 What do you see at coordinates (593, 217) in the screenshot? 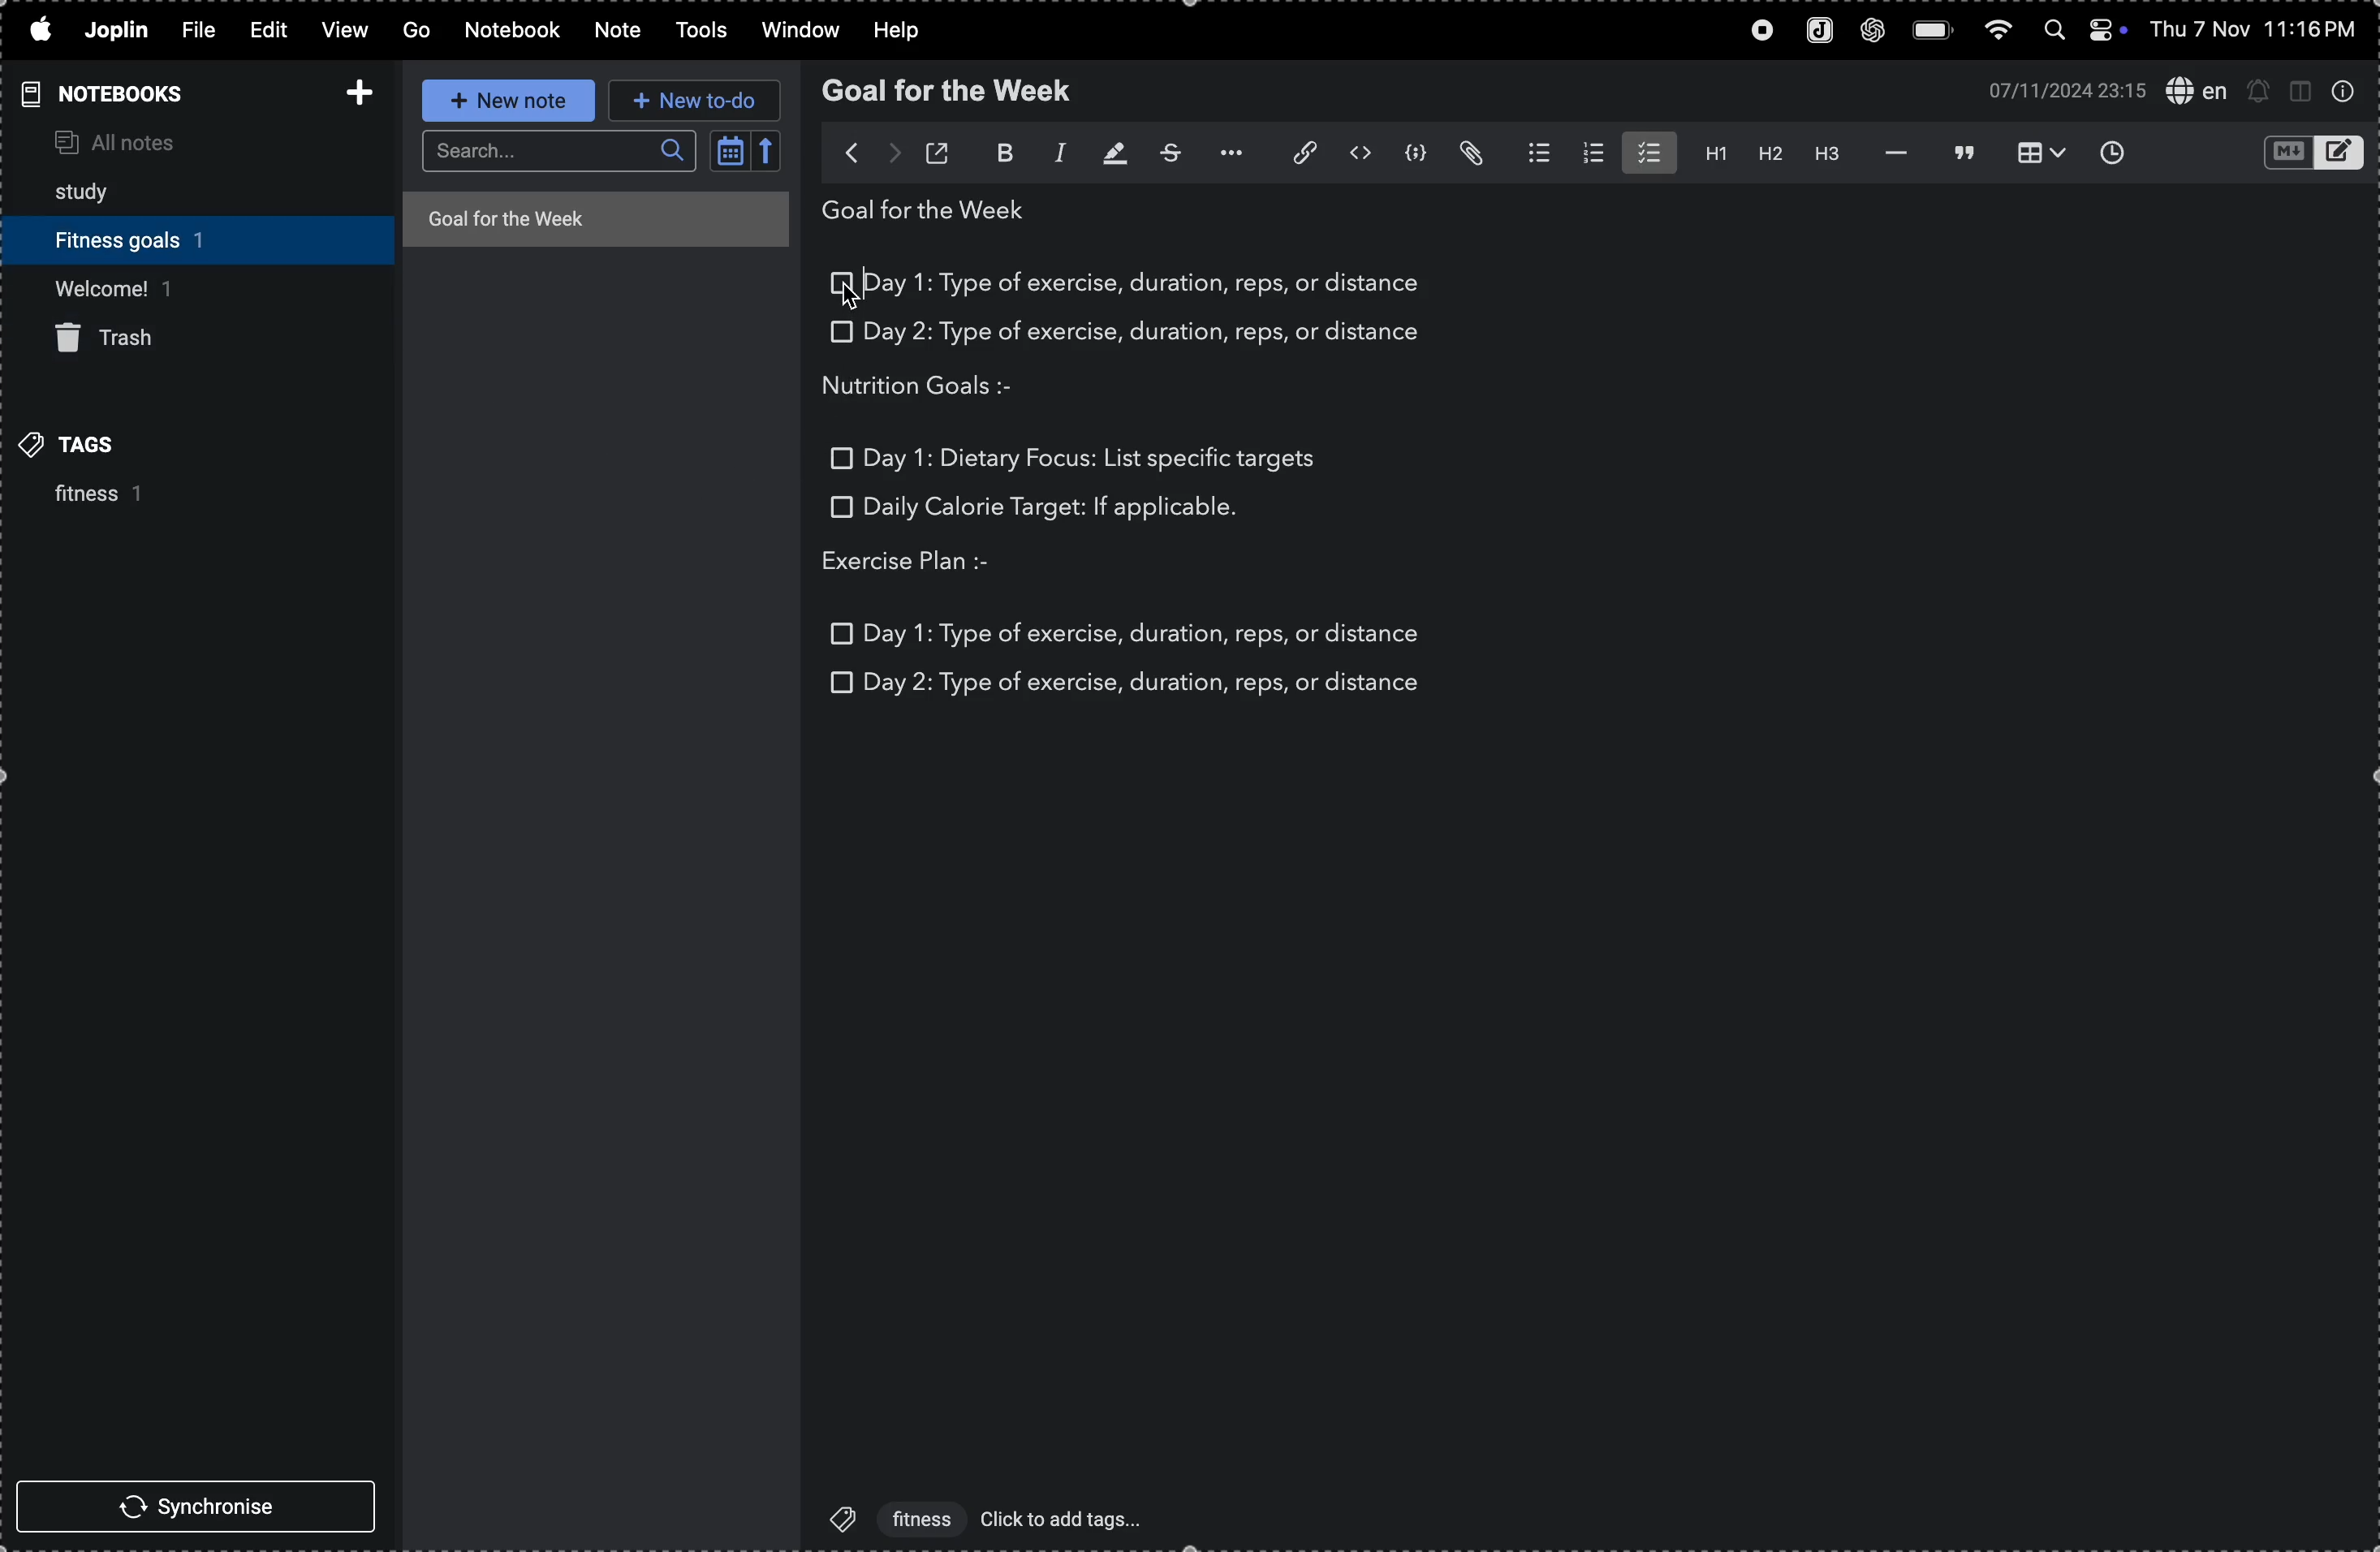
I see `goal for the week` at bounding box center [593, 217].